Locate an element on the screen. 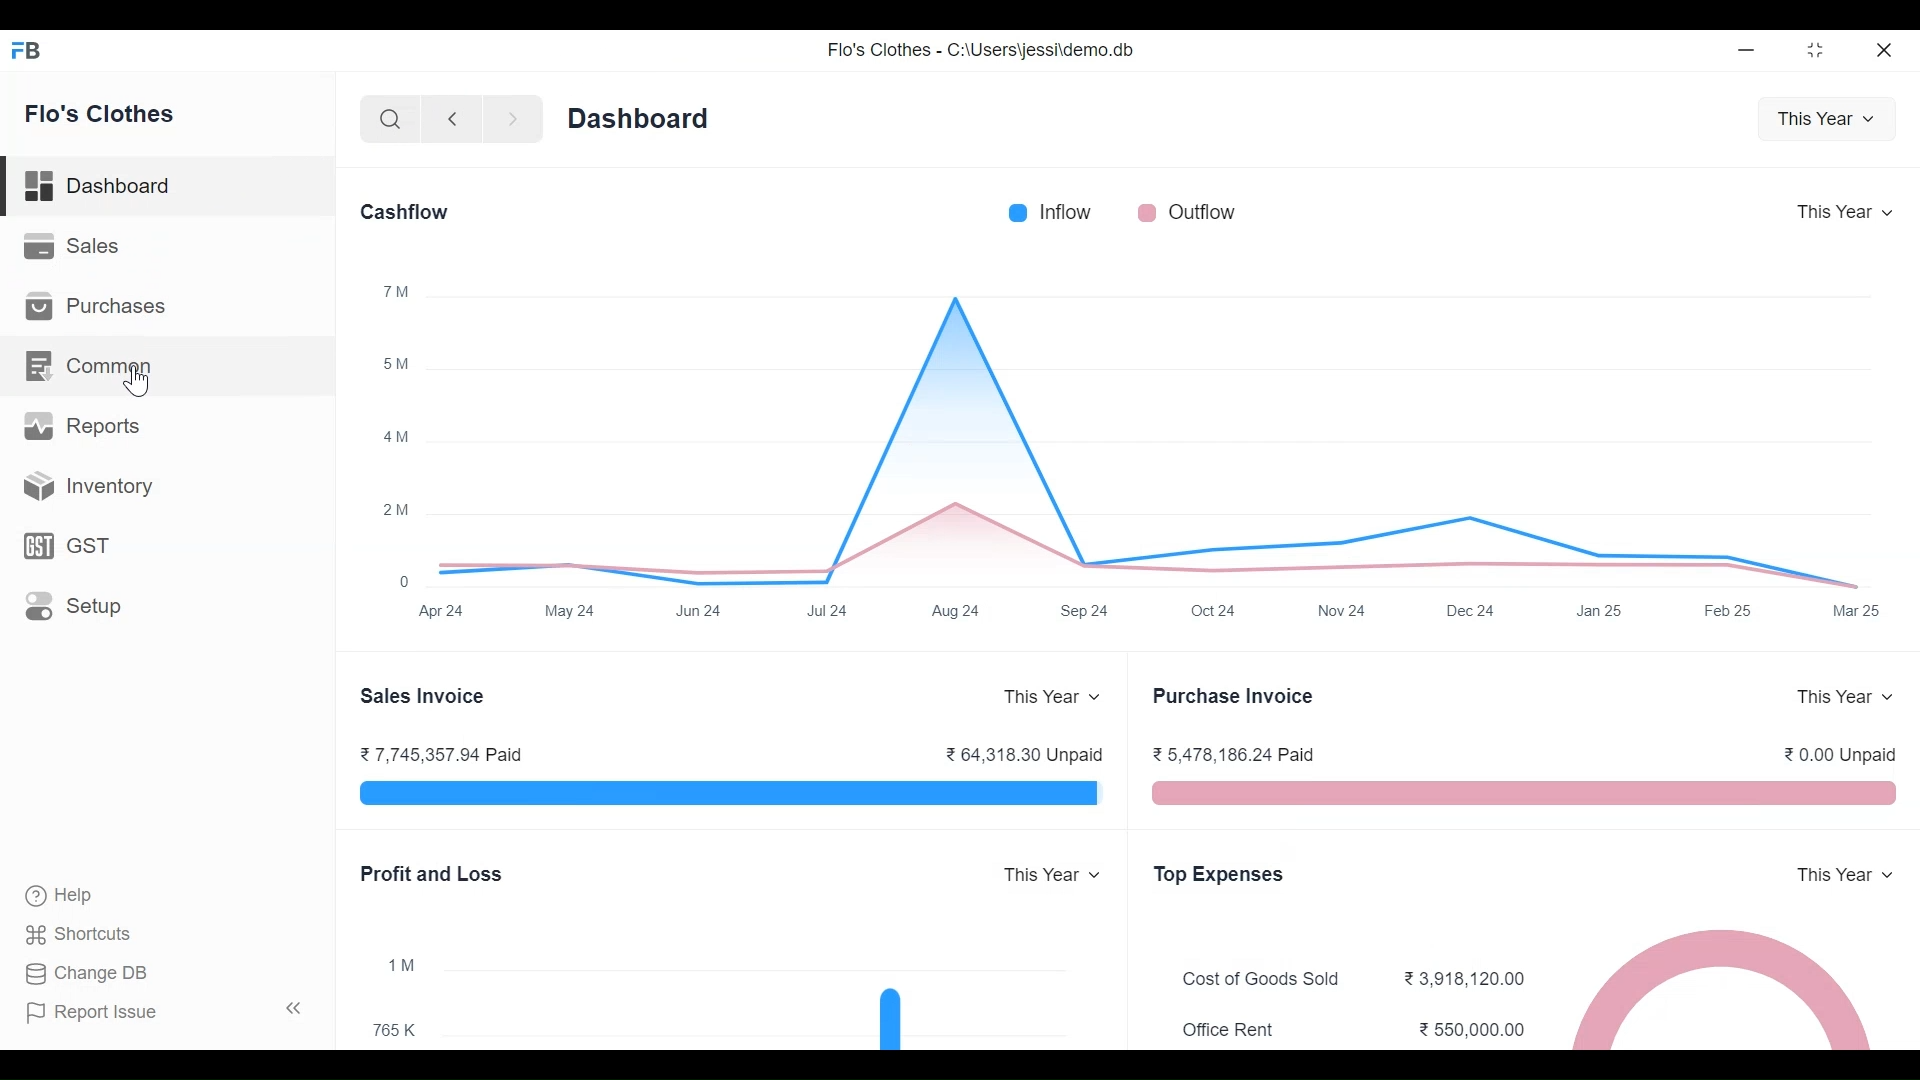 The image size is (1920, 1080). 7M is located at coordinates (398, 289).